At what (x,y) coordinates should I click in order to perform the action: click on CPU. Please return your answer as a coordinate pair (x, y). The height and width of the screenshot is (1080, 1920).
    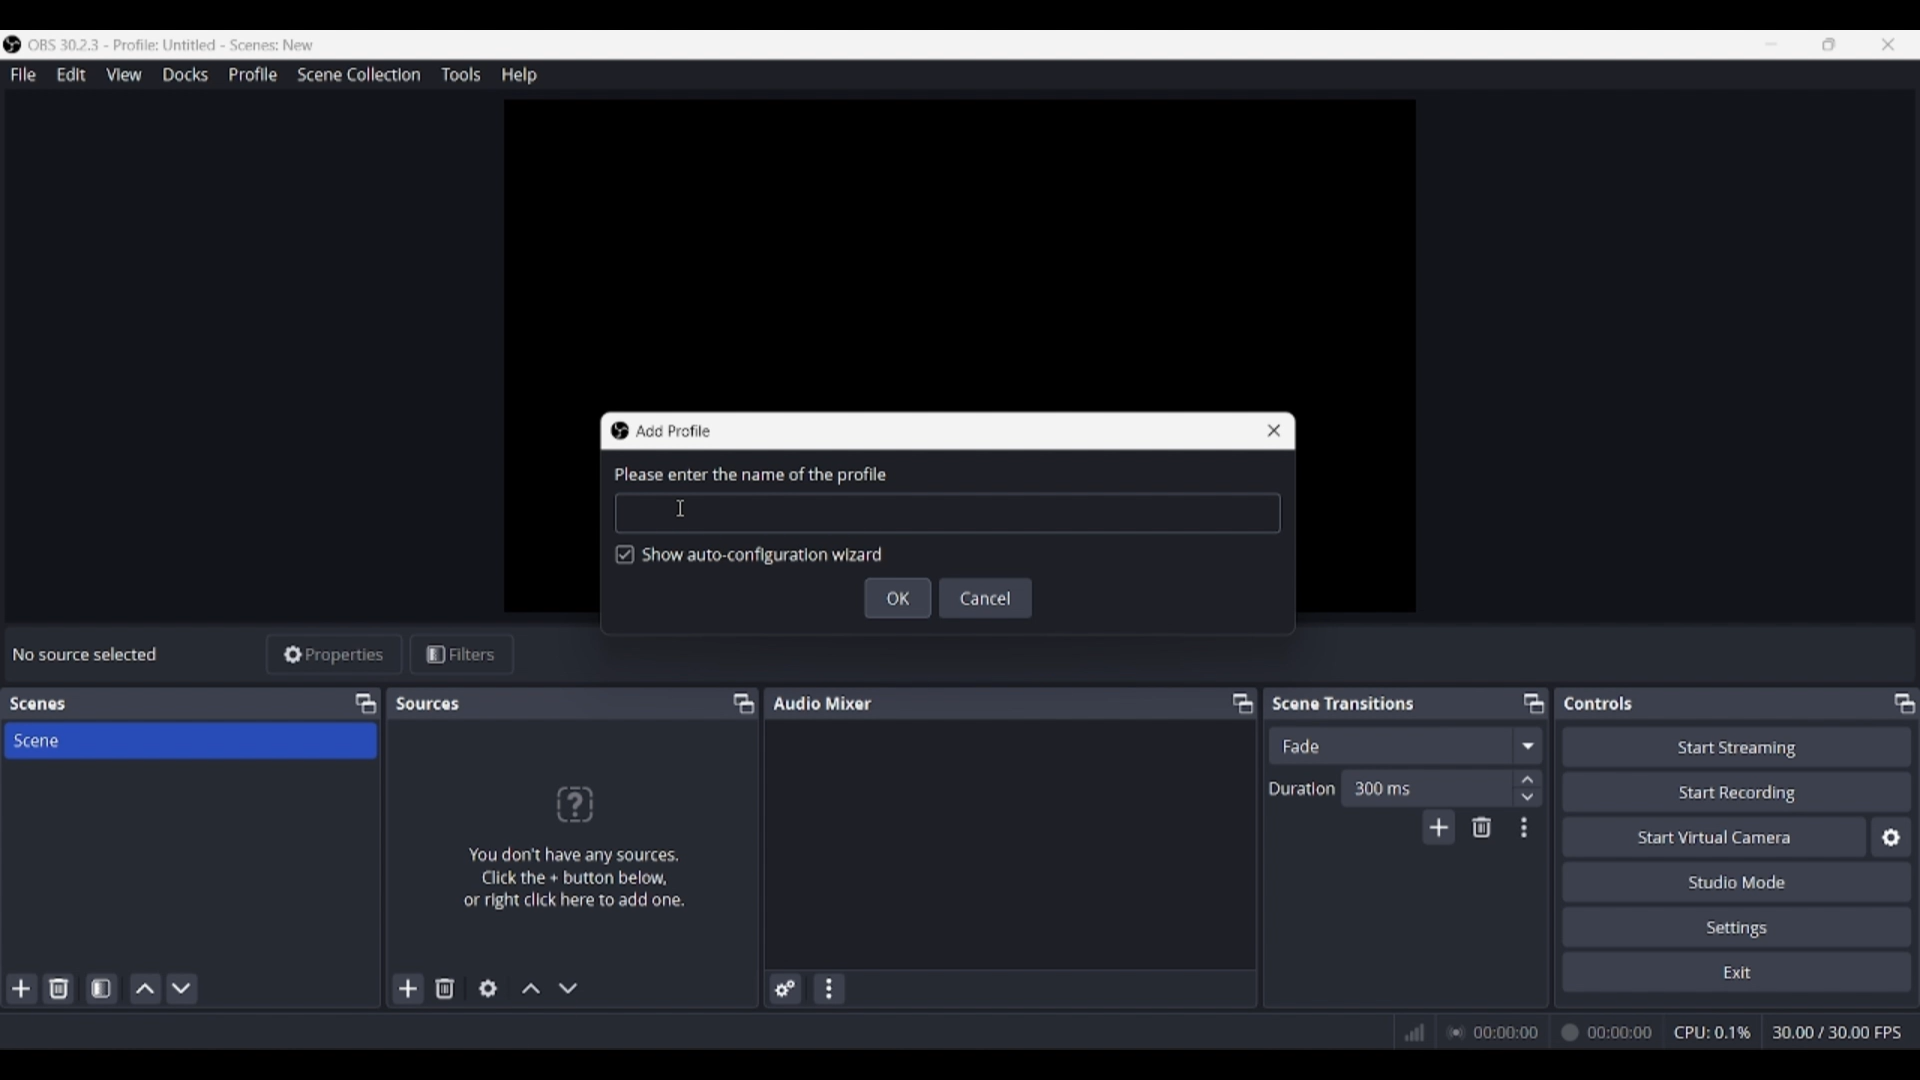
    Looking at the image, I should click on (1713, 1032).